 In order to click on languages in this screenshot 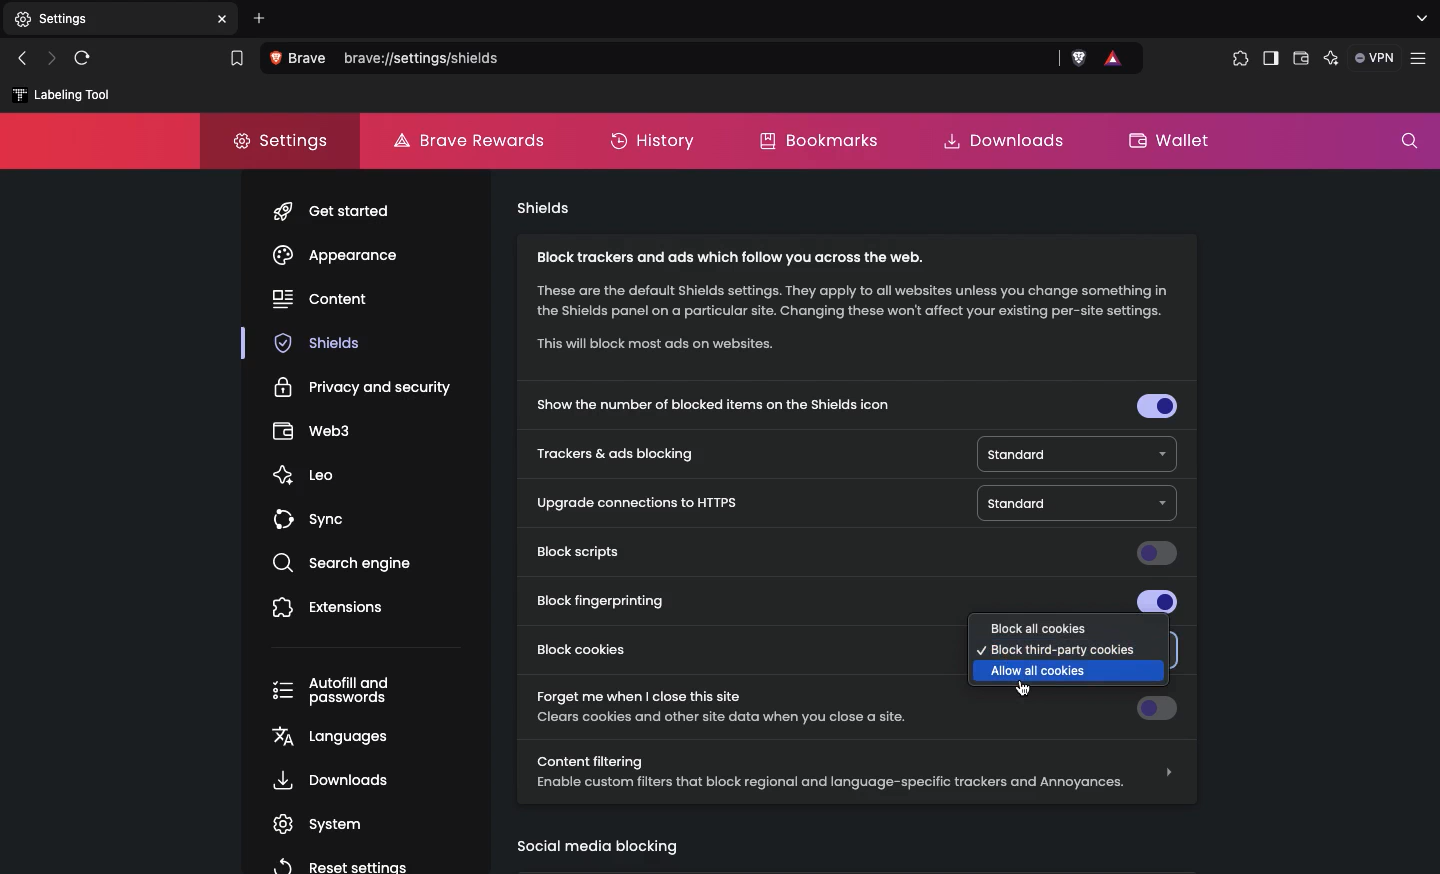, I will do `click(335, 738)`.